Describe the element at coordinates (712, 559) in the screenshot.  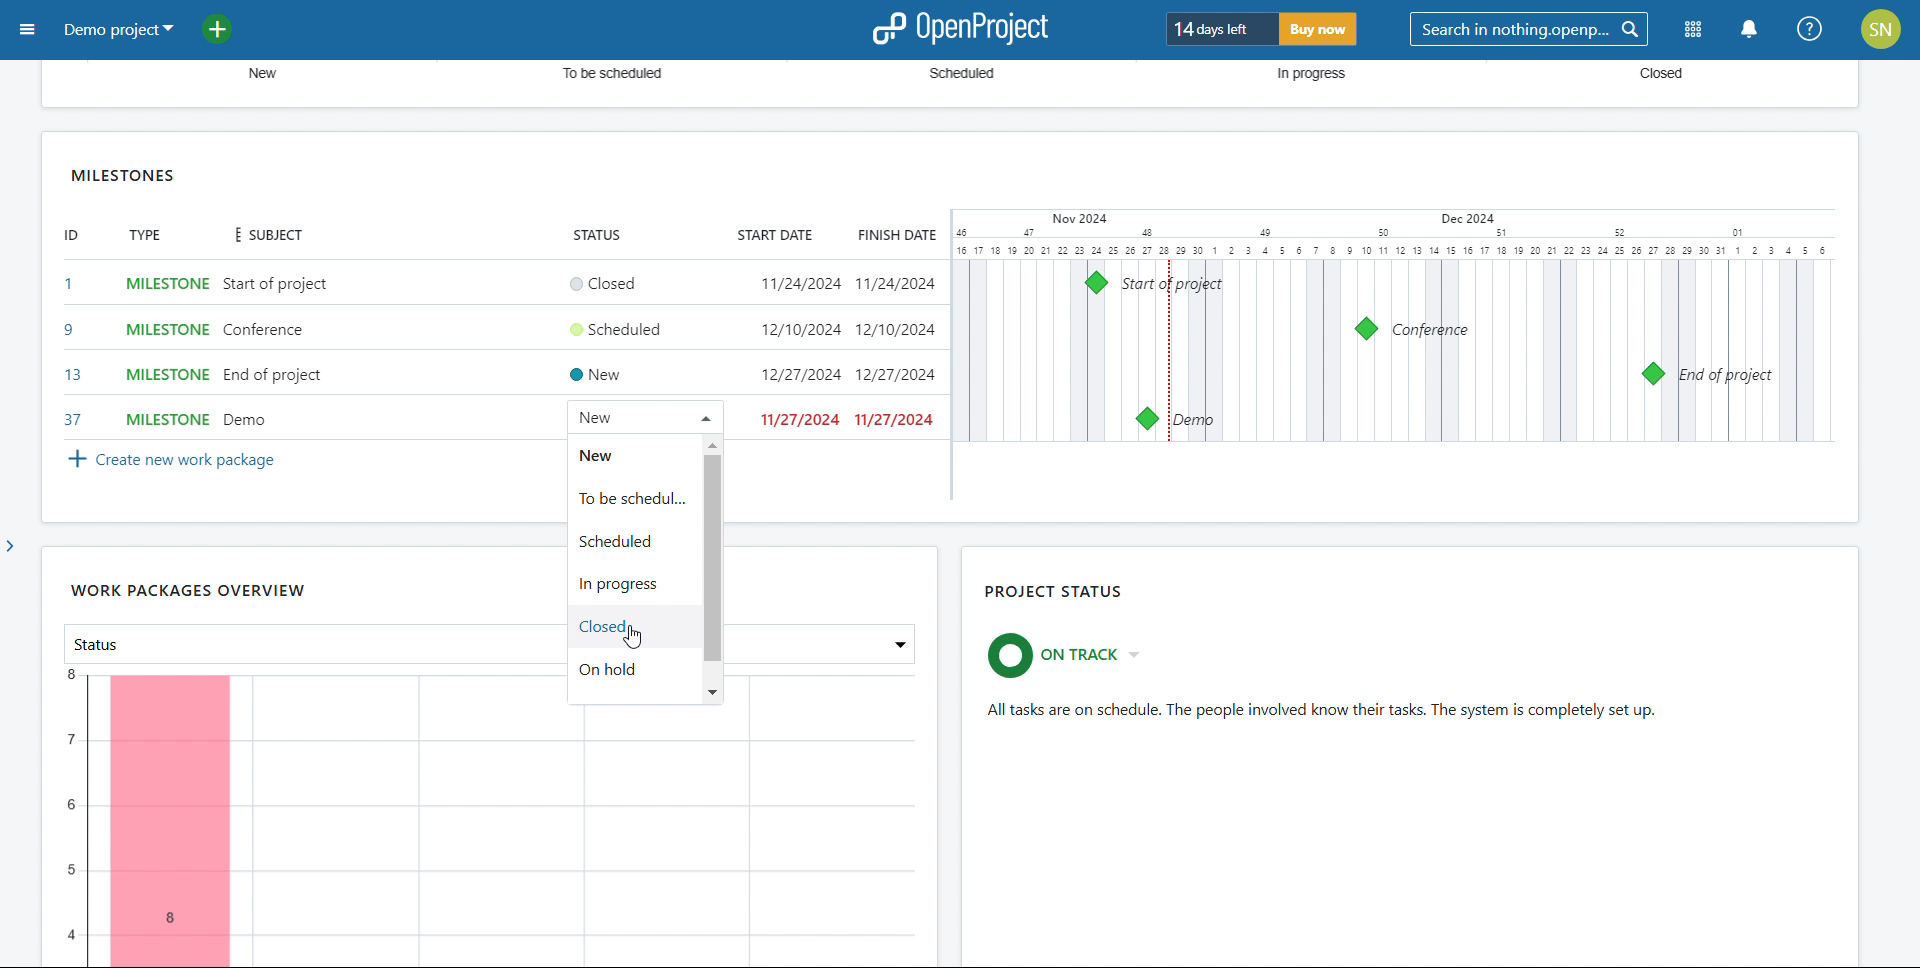
I see `scrollbar` at that location.